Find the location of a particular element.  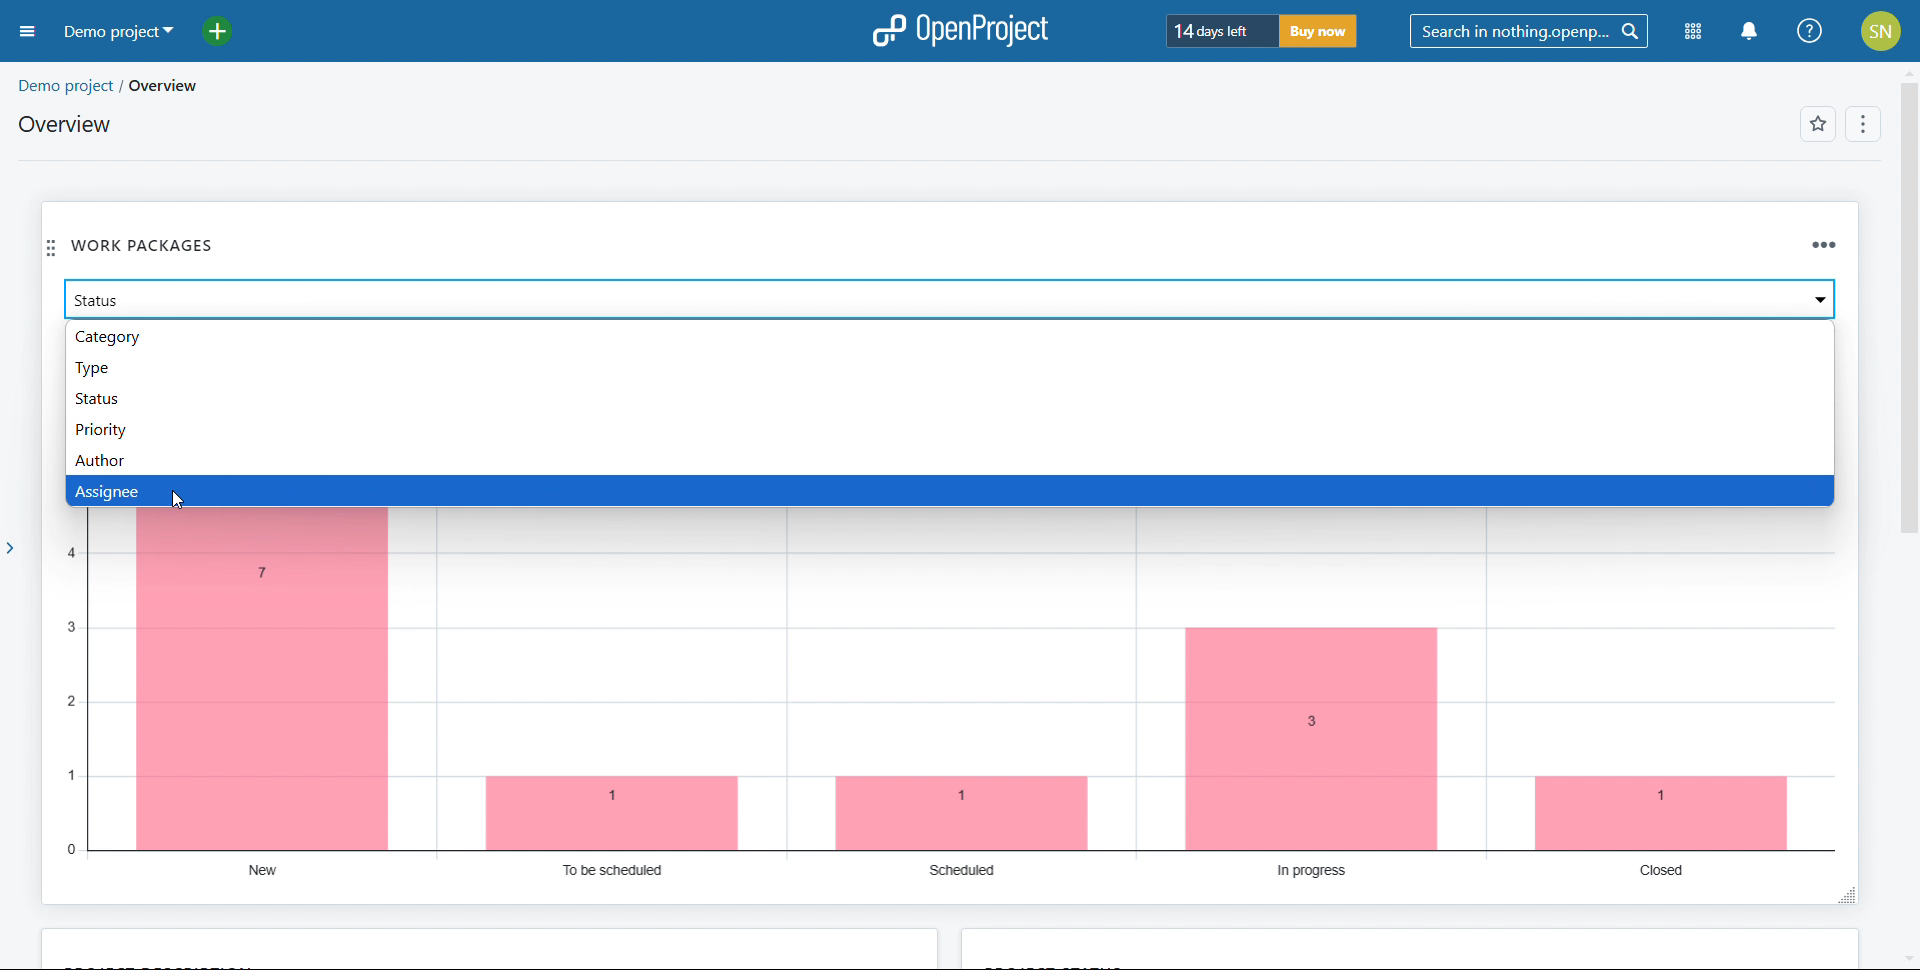

options is located at coordinates (1824, 246).